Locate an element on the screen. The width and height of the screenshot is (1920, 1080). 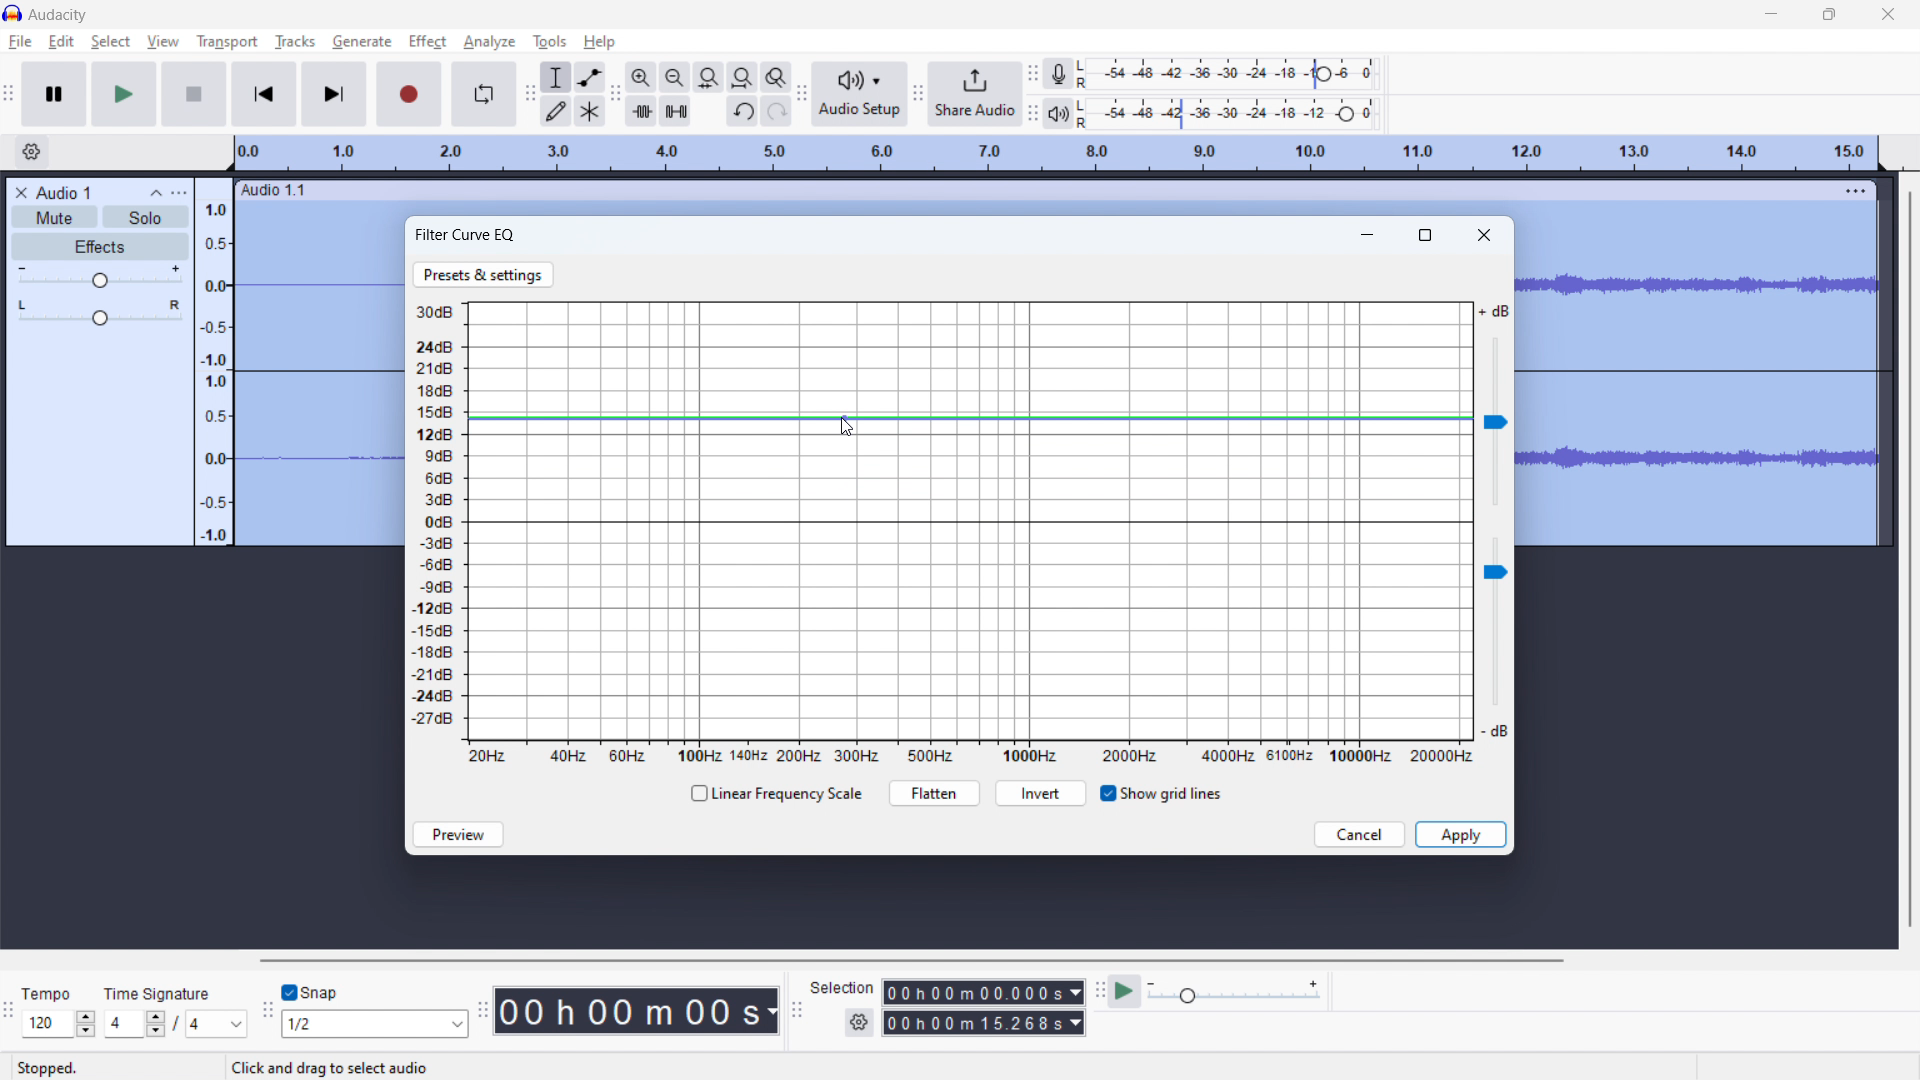
zoom in is located at coordinates (641, 76).